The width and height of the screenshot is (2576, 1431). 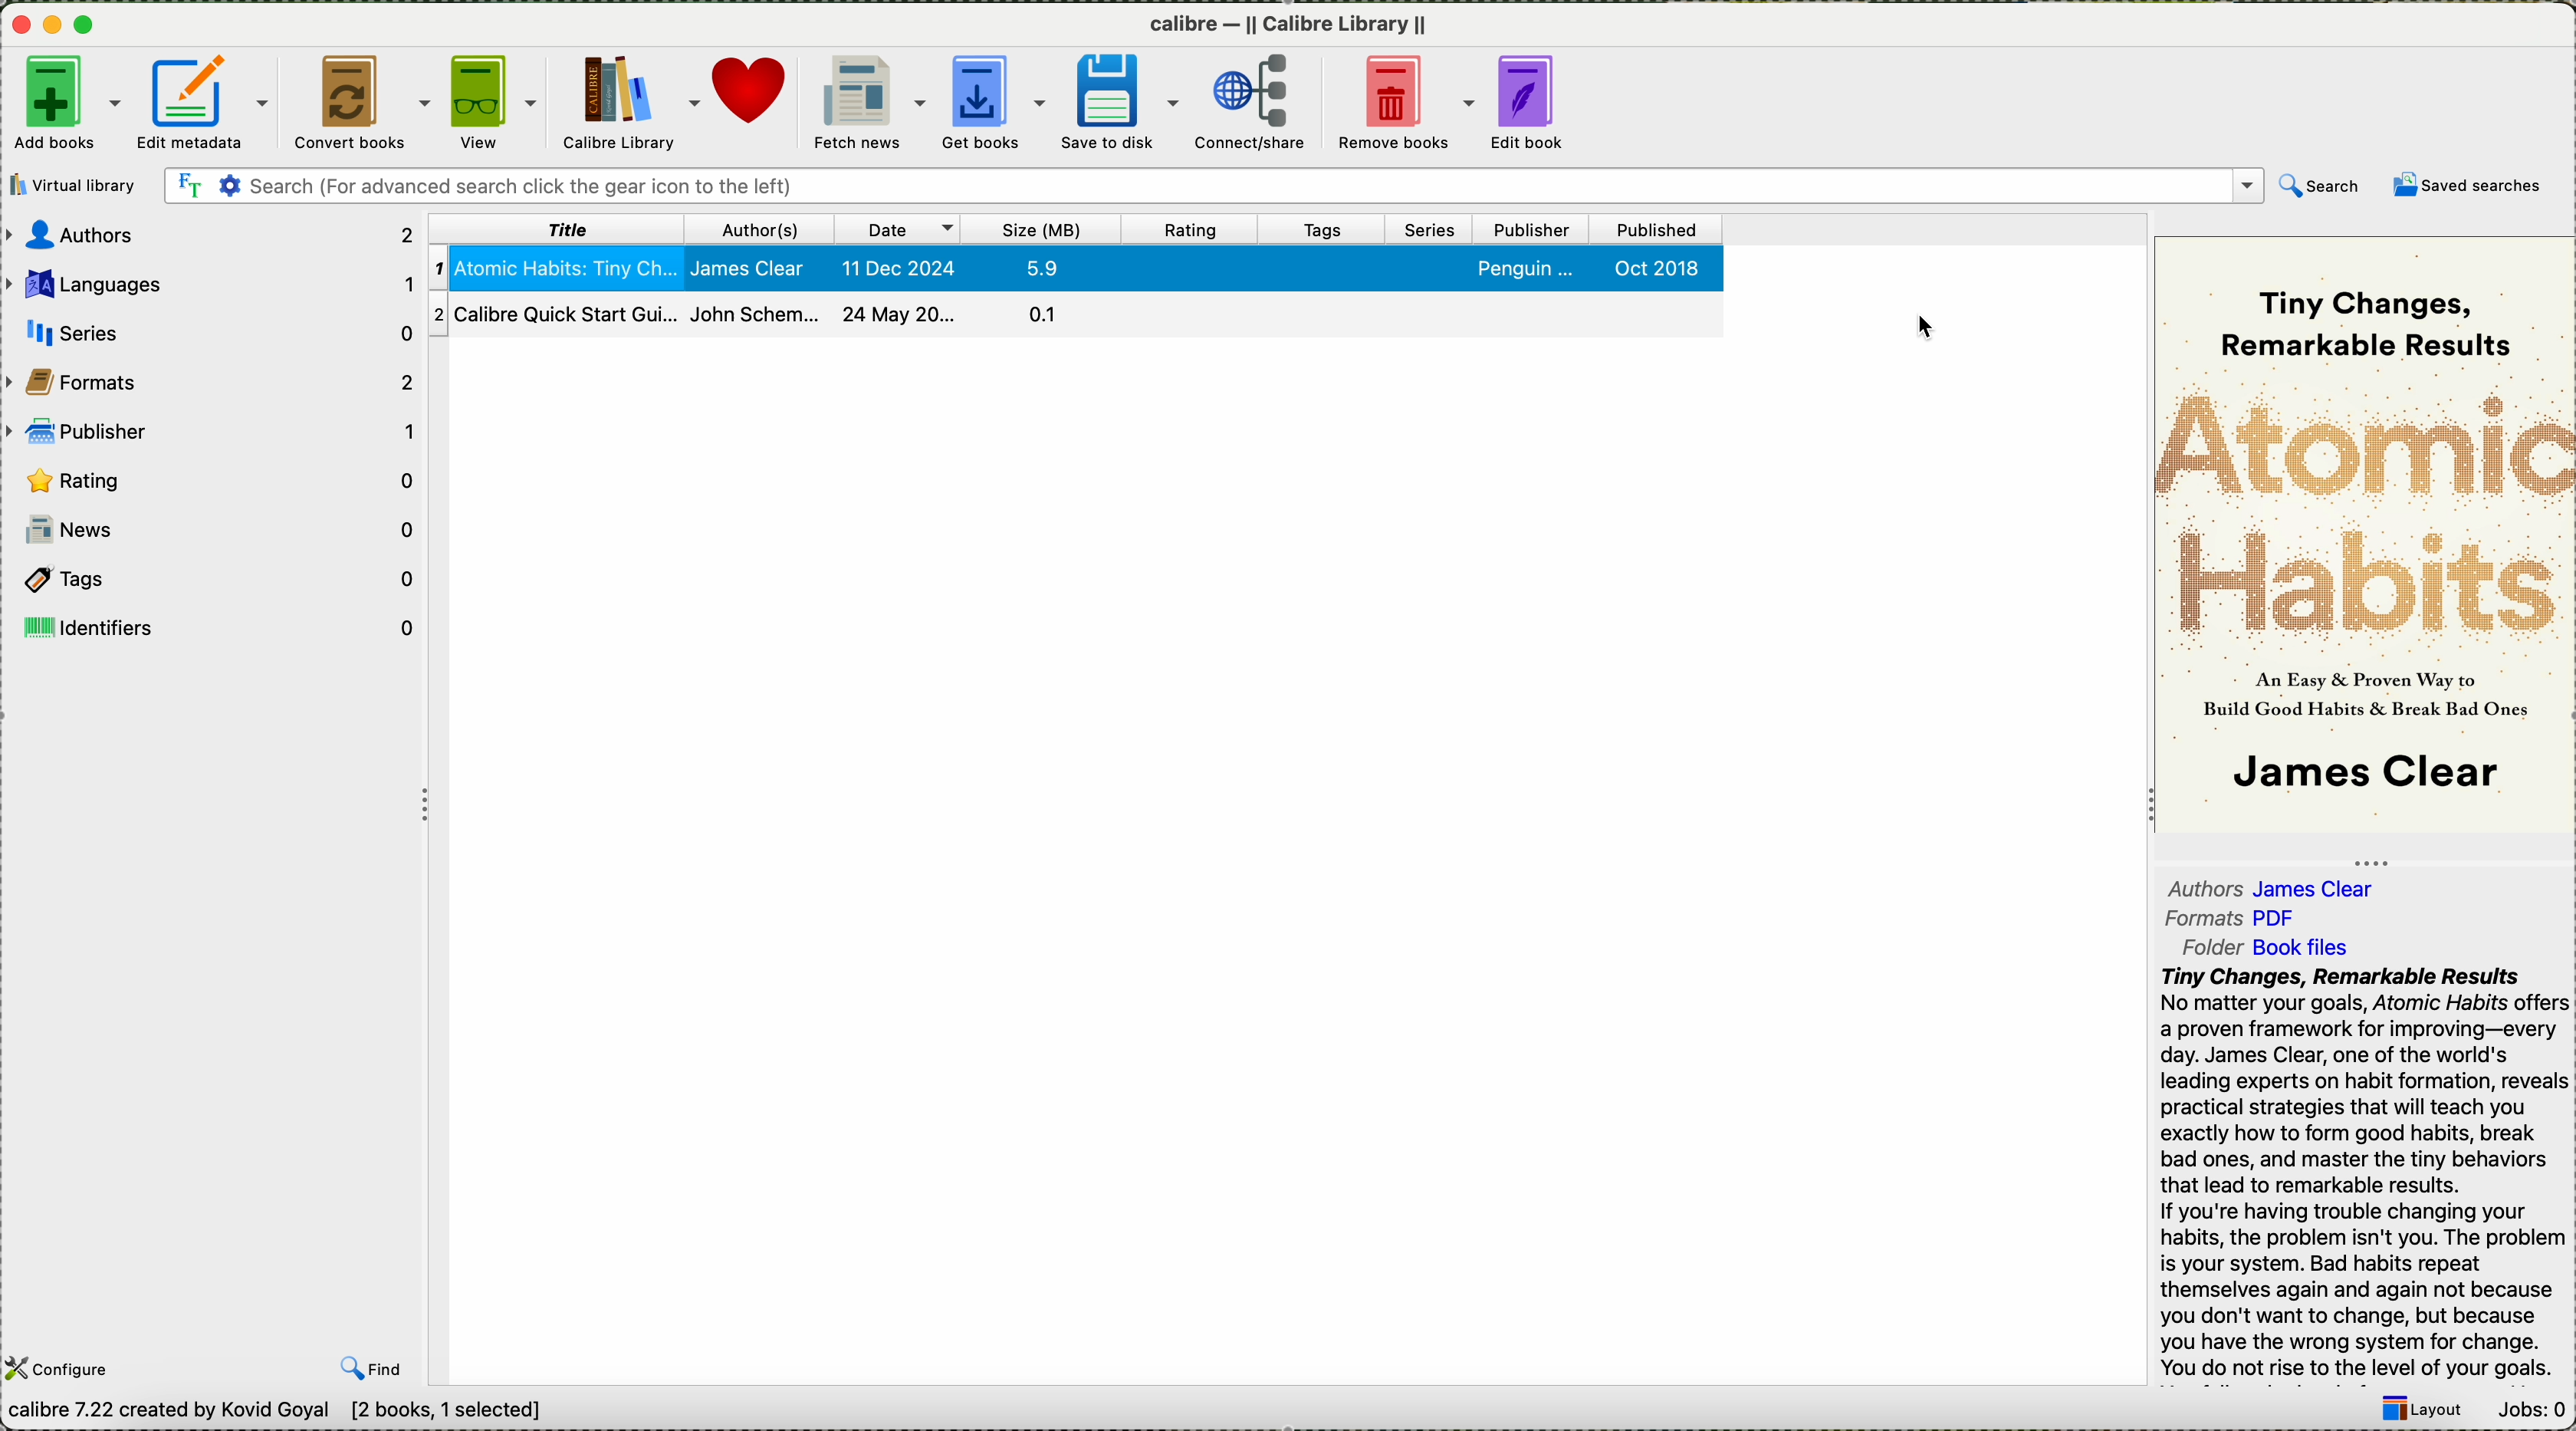 What do you see at coordinates (2289, 888) in the screenshot?
I see `authors` at bounding box center [2289, 888].